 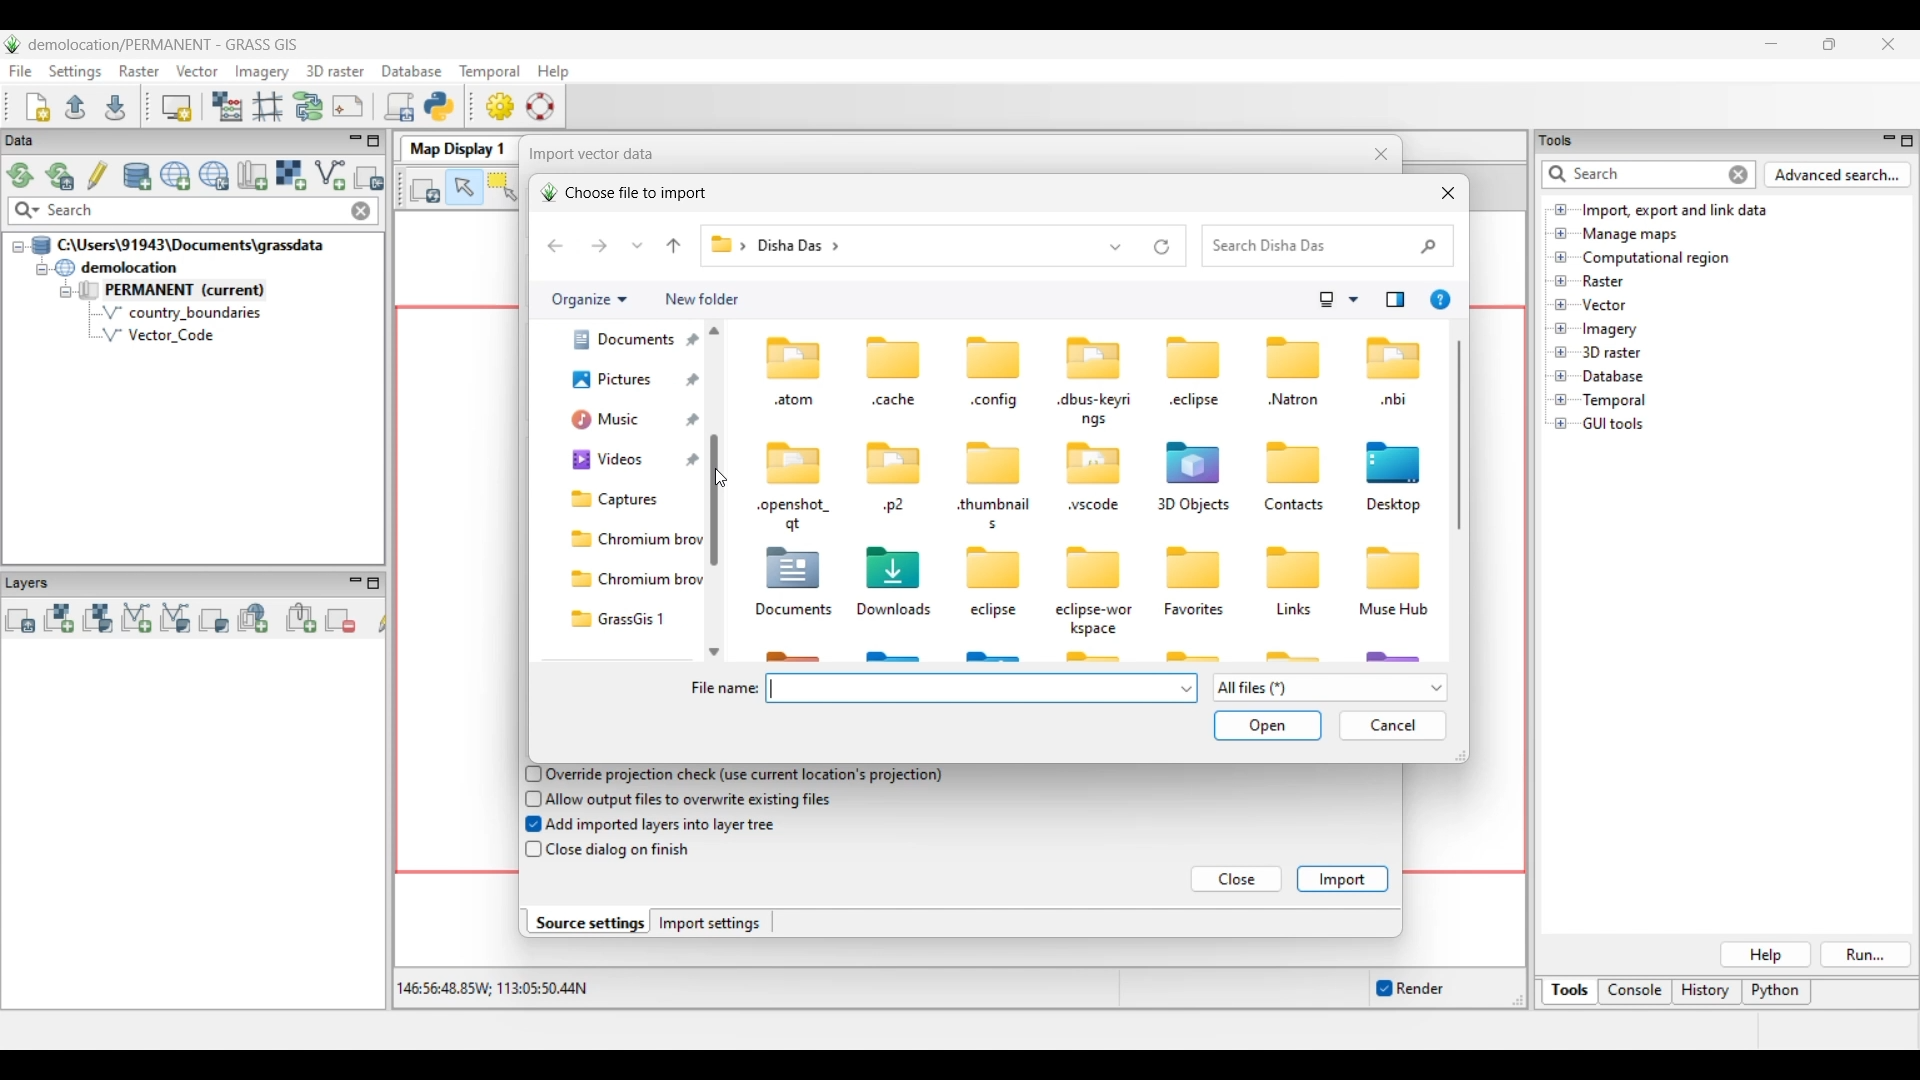 I want to click on Enable/Disable auto-rendering, so click(x=1409, y=989).